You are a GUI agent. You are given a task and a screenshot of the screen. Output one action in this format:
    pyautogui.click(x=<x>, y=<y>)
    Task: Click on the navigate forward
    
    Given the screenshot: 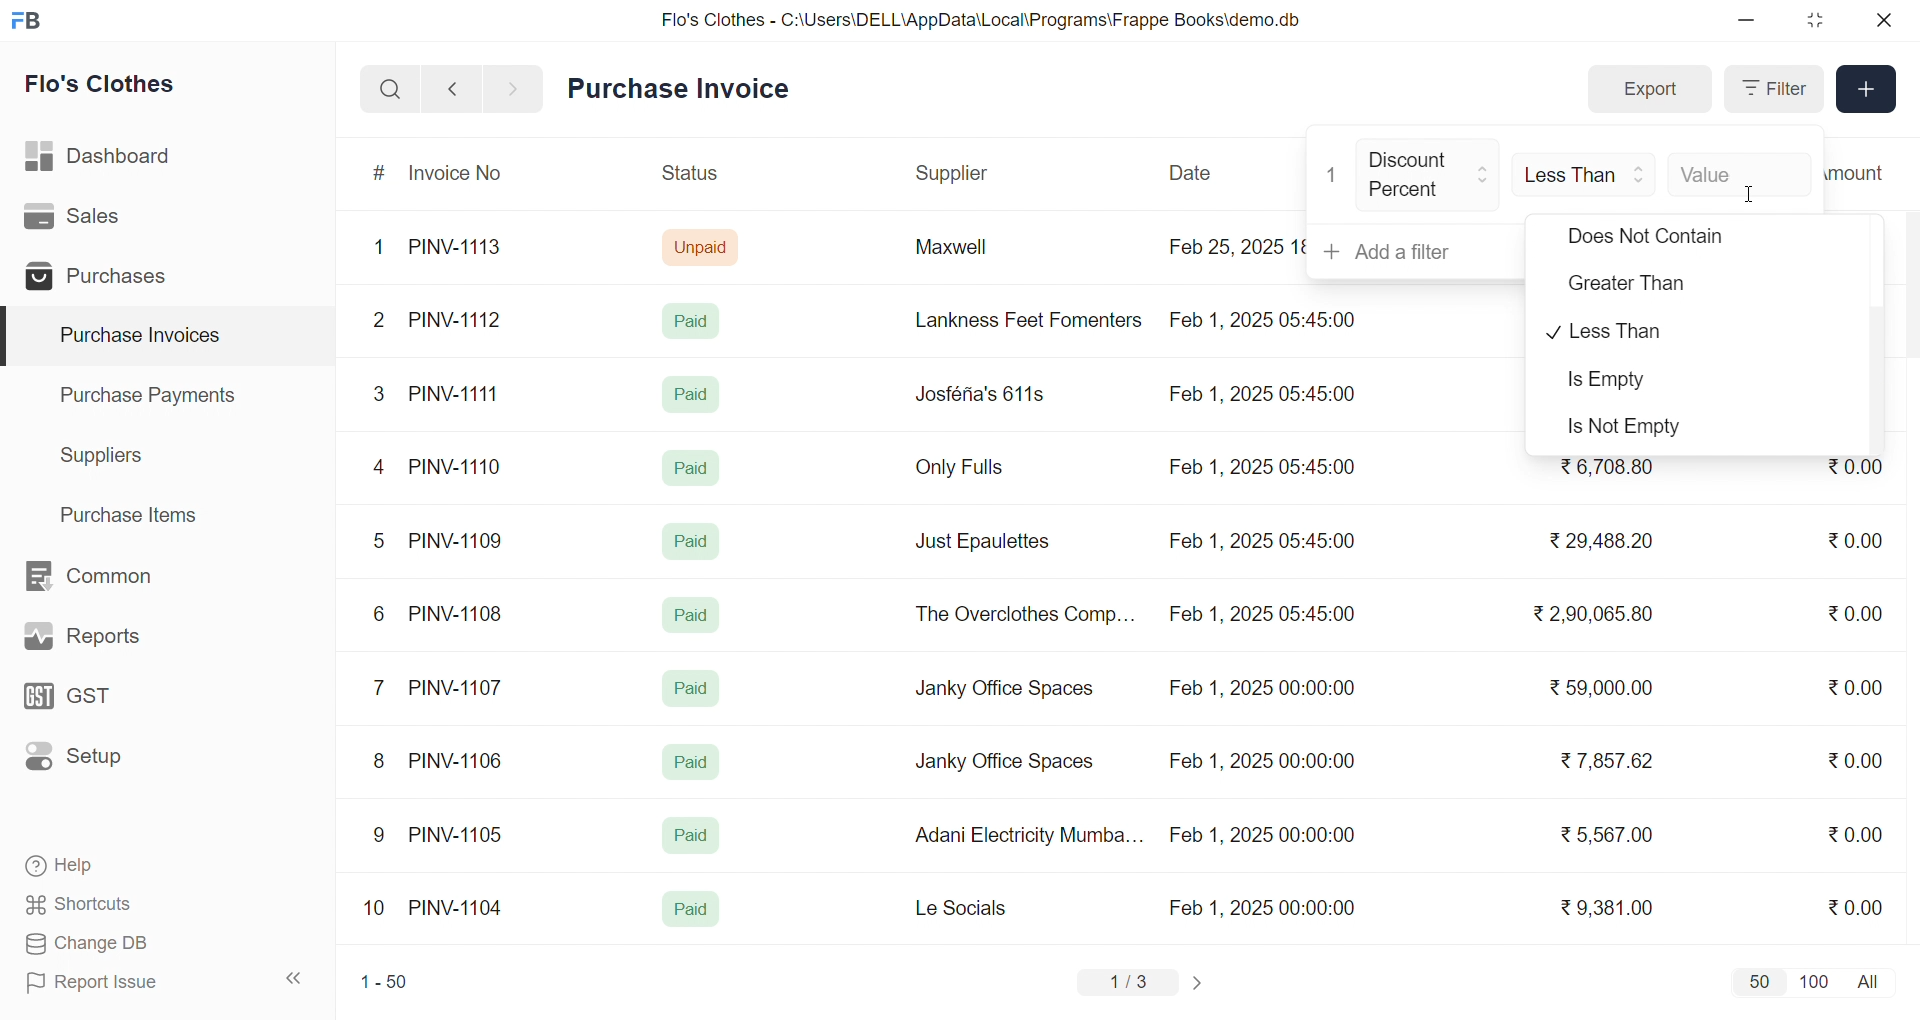 What is the action you would take?
    pyautogui.click(x=515, y=87)
    